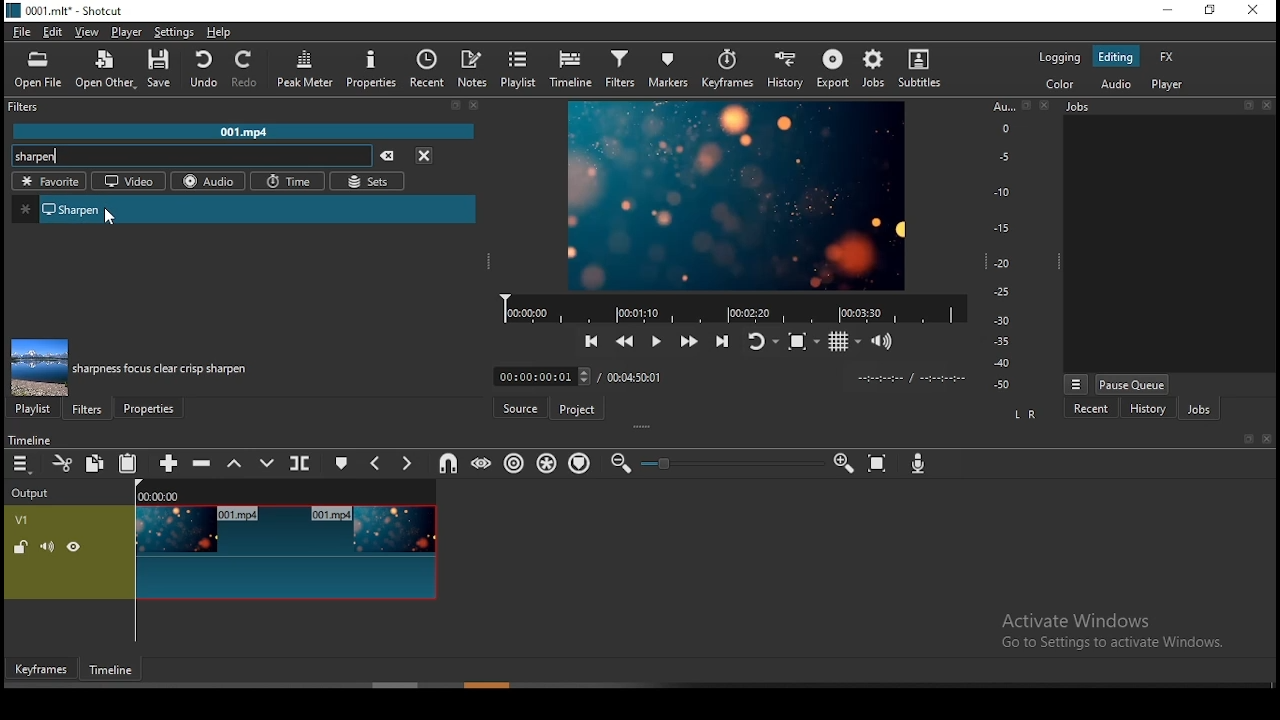 The image size is (1280, 720). I want to click on redo, so click(245, 70).